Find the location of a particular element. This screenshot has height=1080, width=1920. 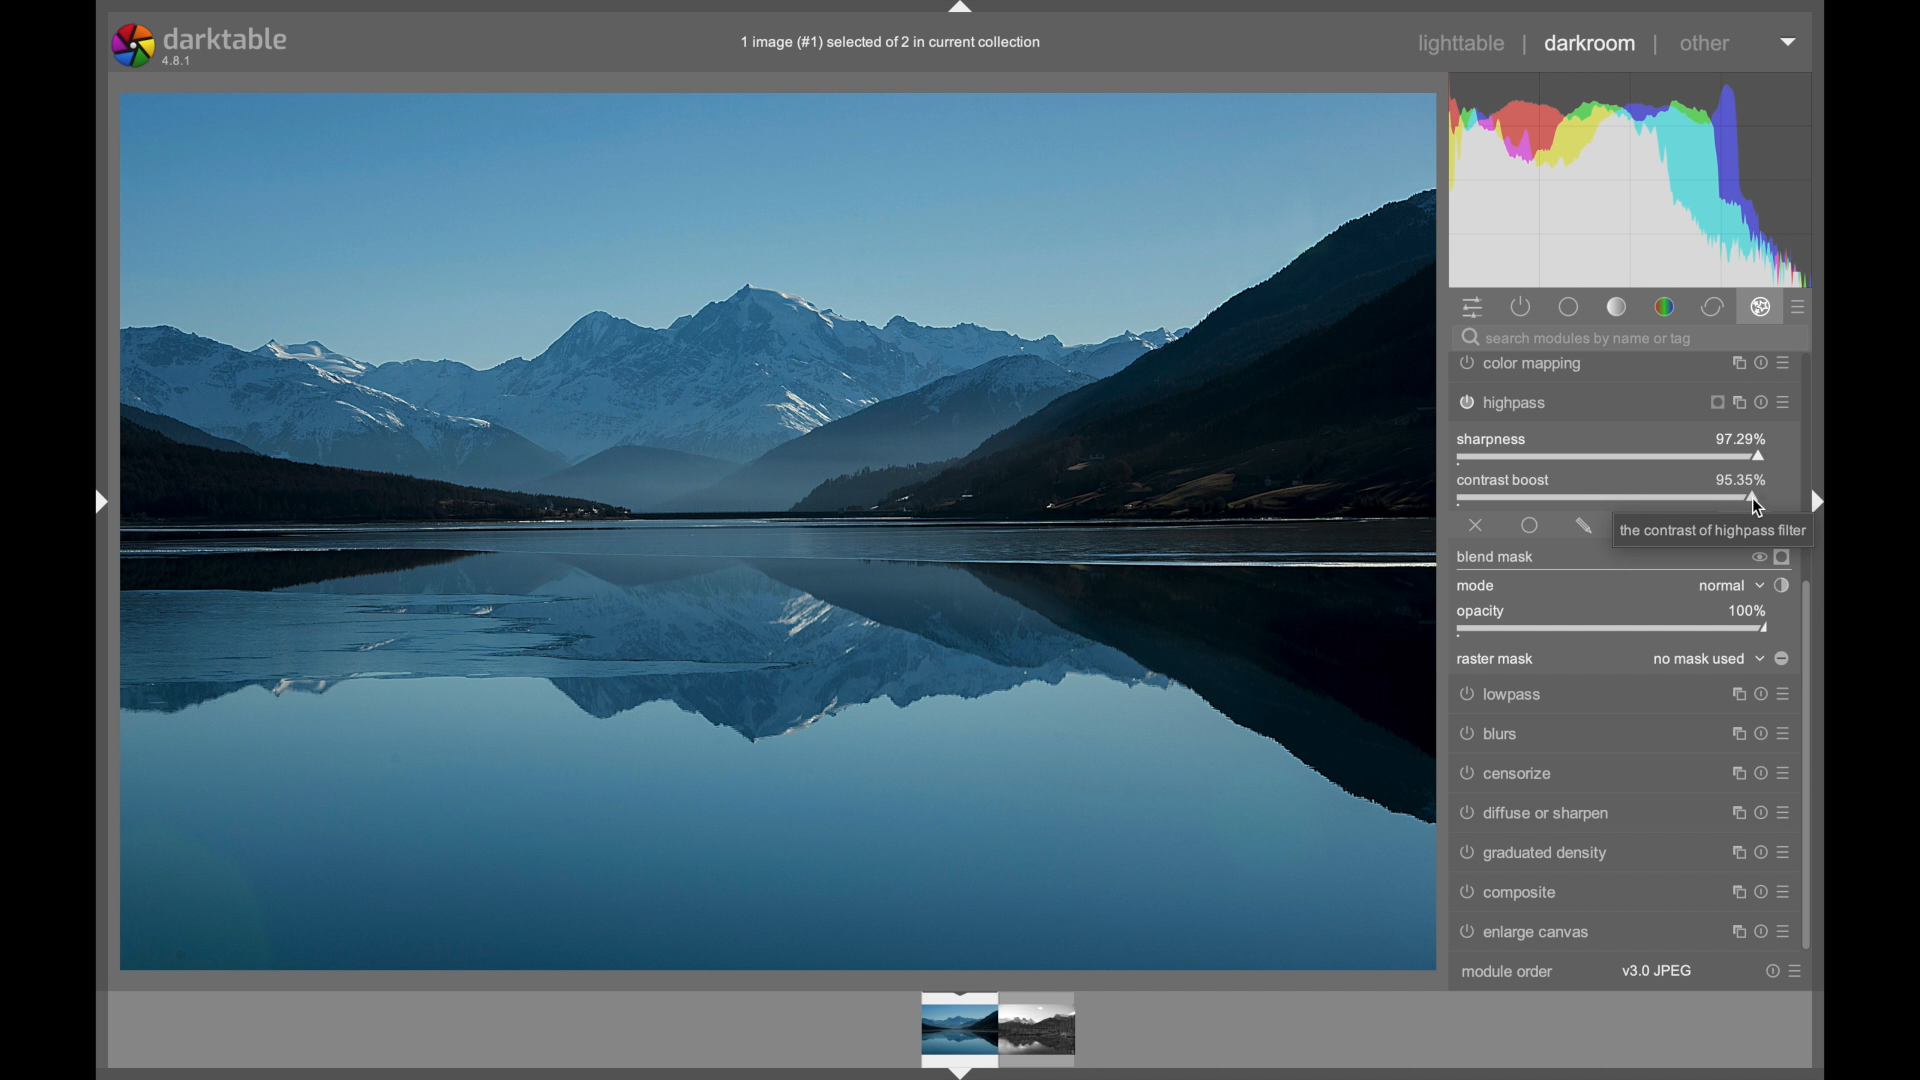

95.35% is located at coordinates (1744, 478).